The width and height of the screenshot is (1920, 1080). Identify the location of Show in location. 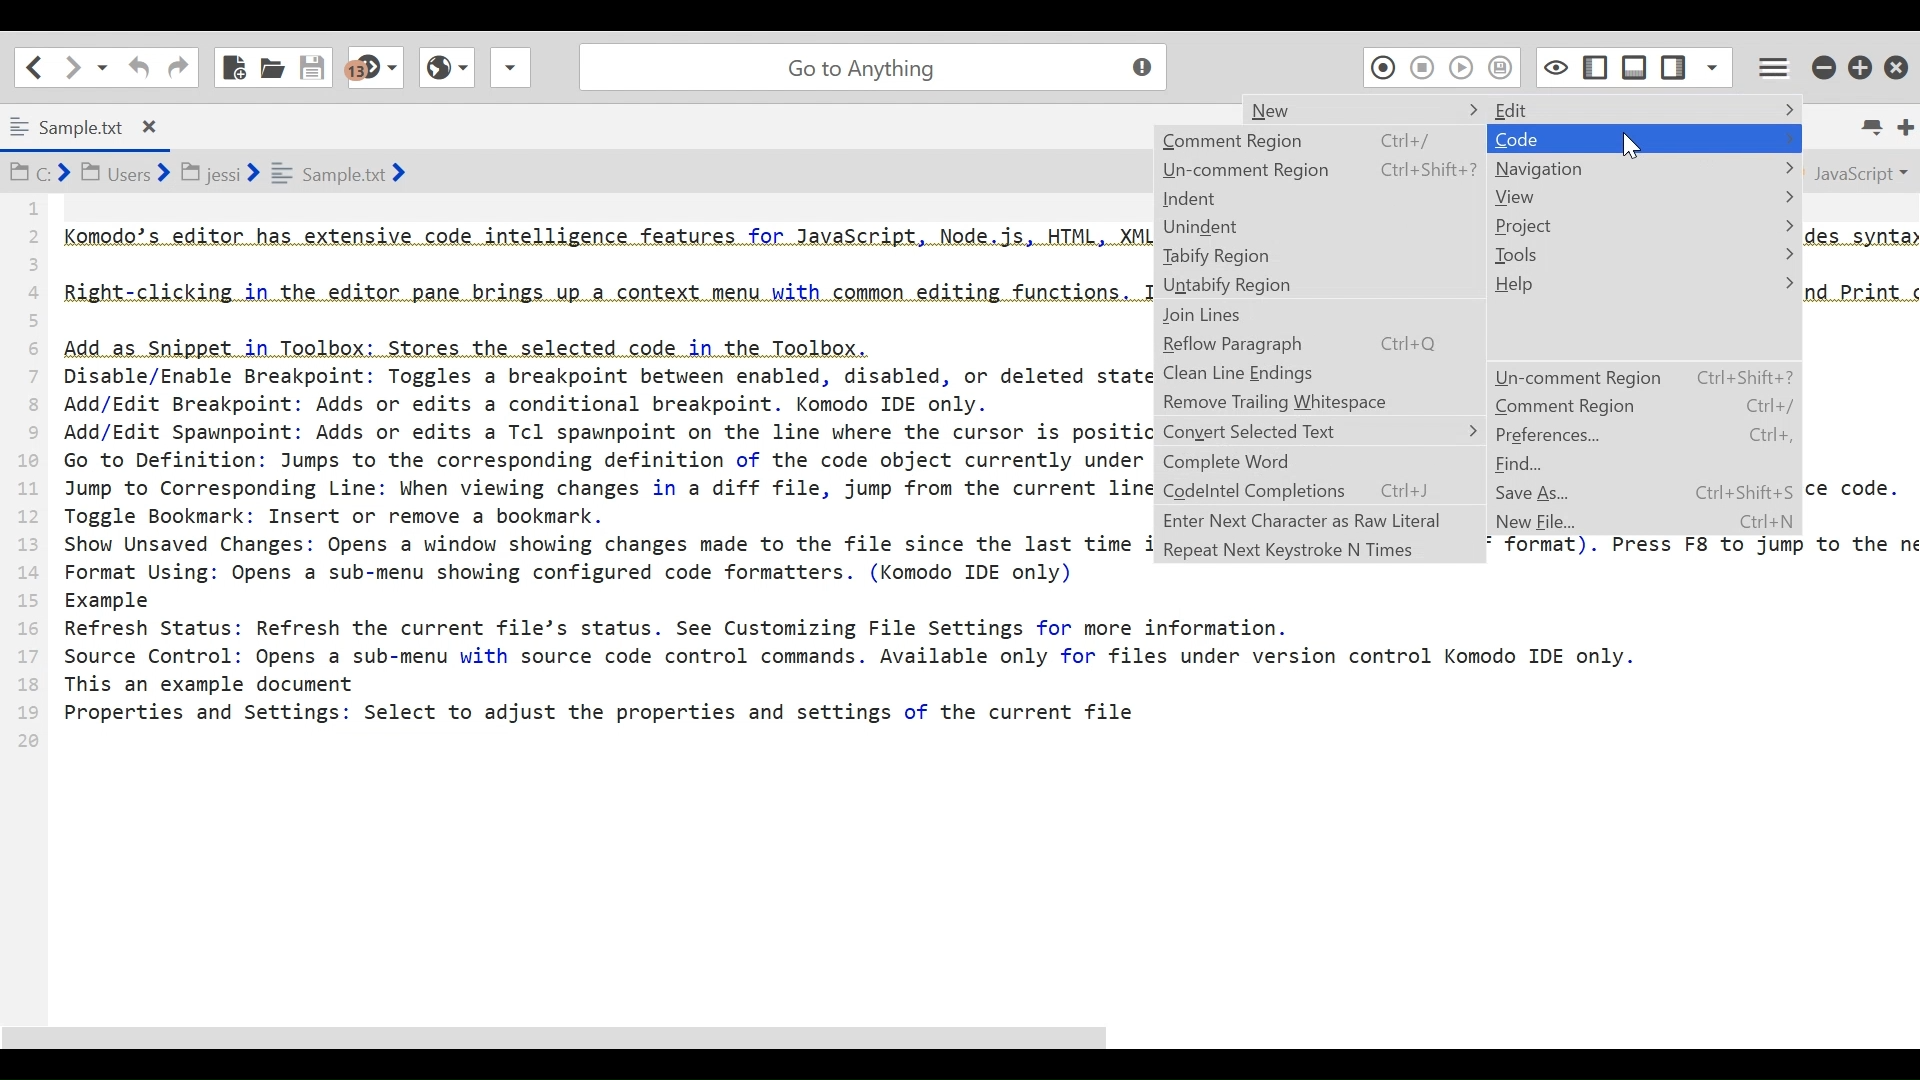
(210, 171).